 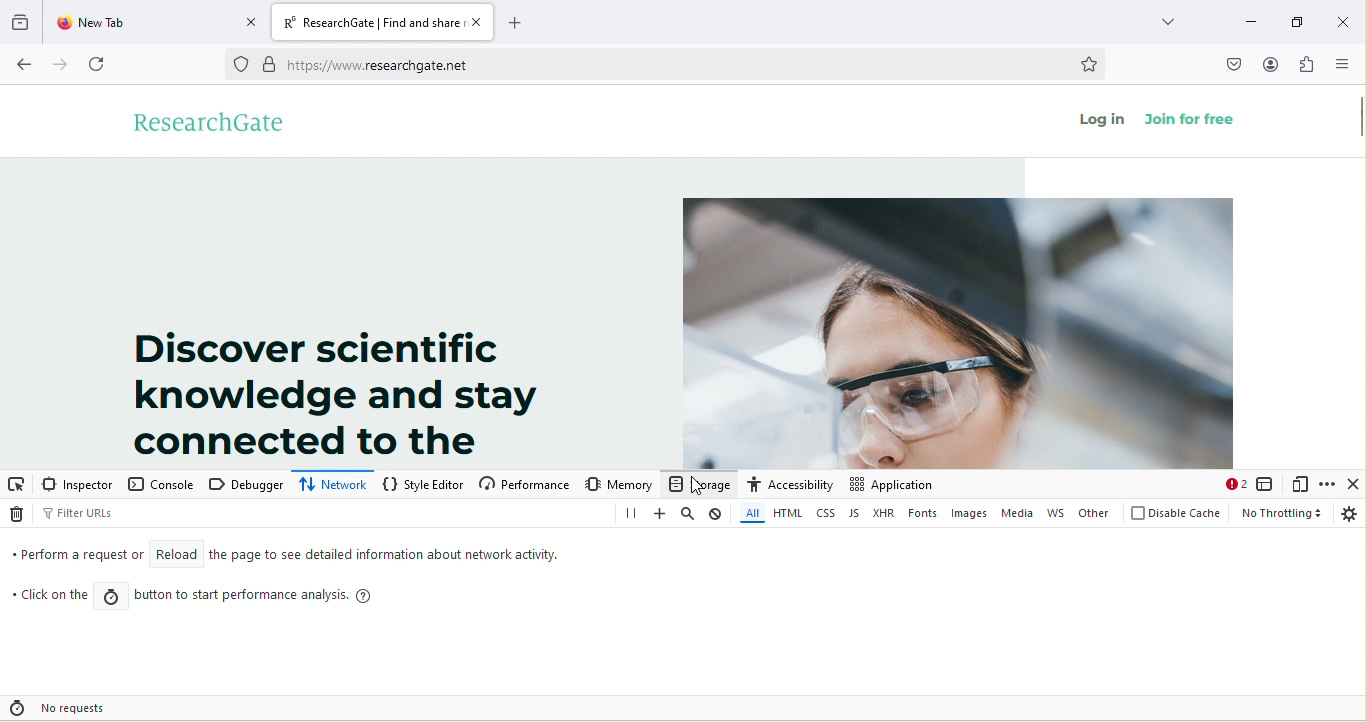 I want to click on close, so click(x=1354, y=484).